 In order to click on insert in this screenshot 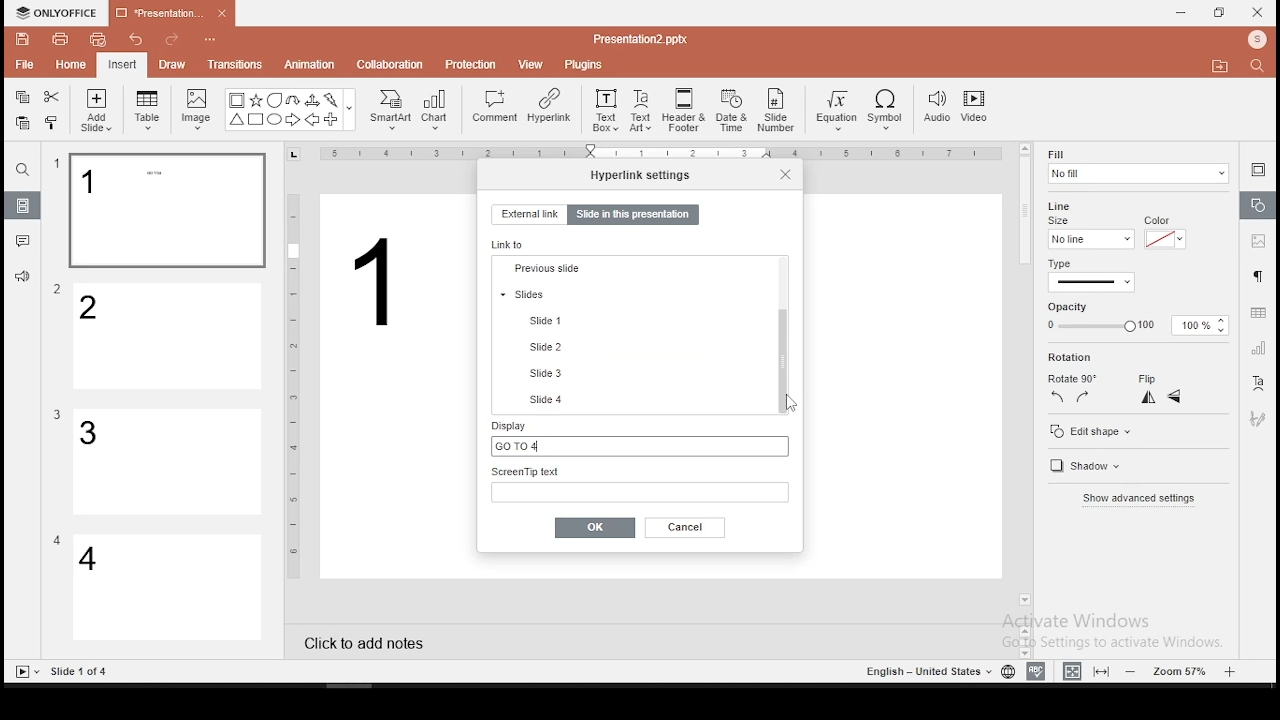, I will do `click(121, 64)`.